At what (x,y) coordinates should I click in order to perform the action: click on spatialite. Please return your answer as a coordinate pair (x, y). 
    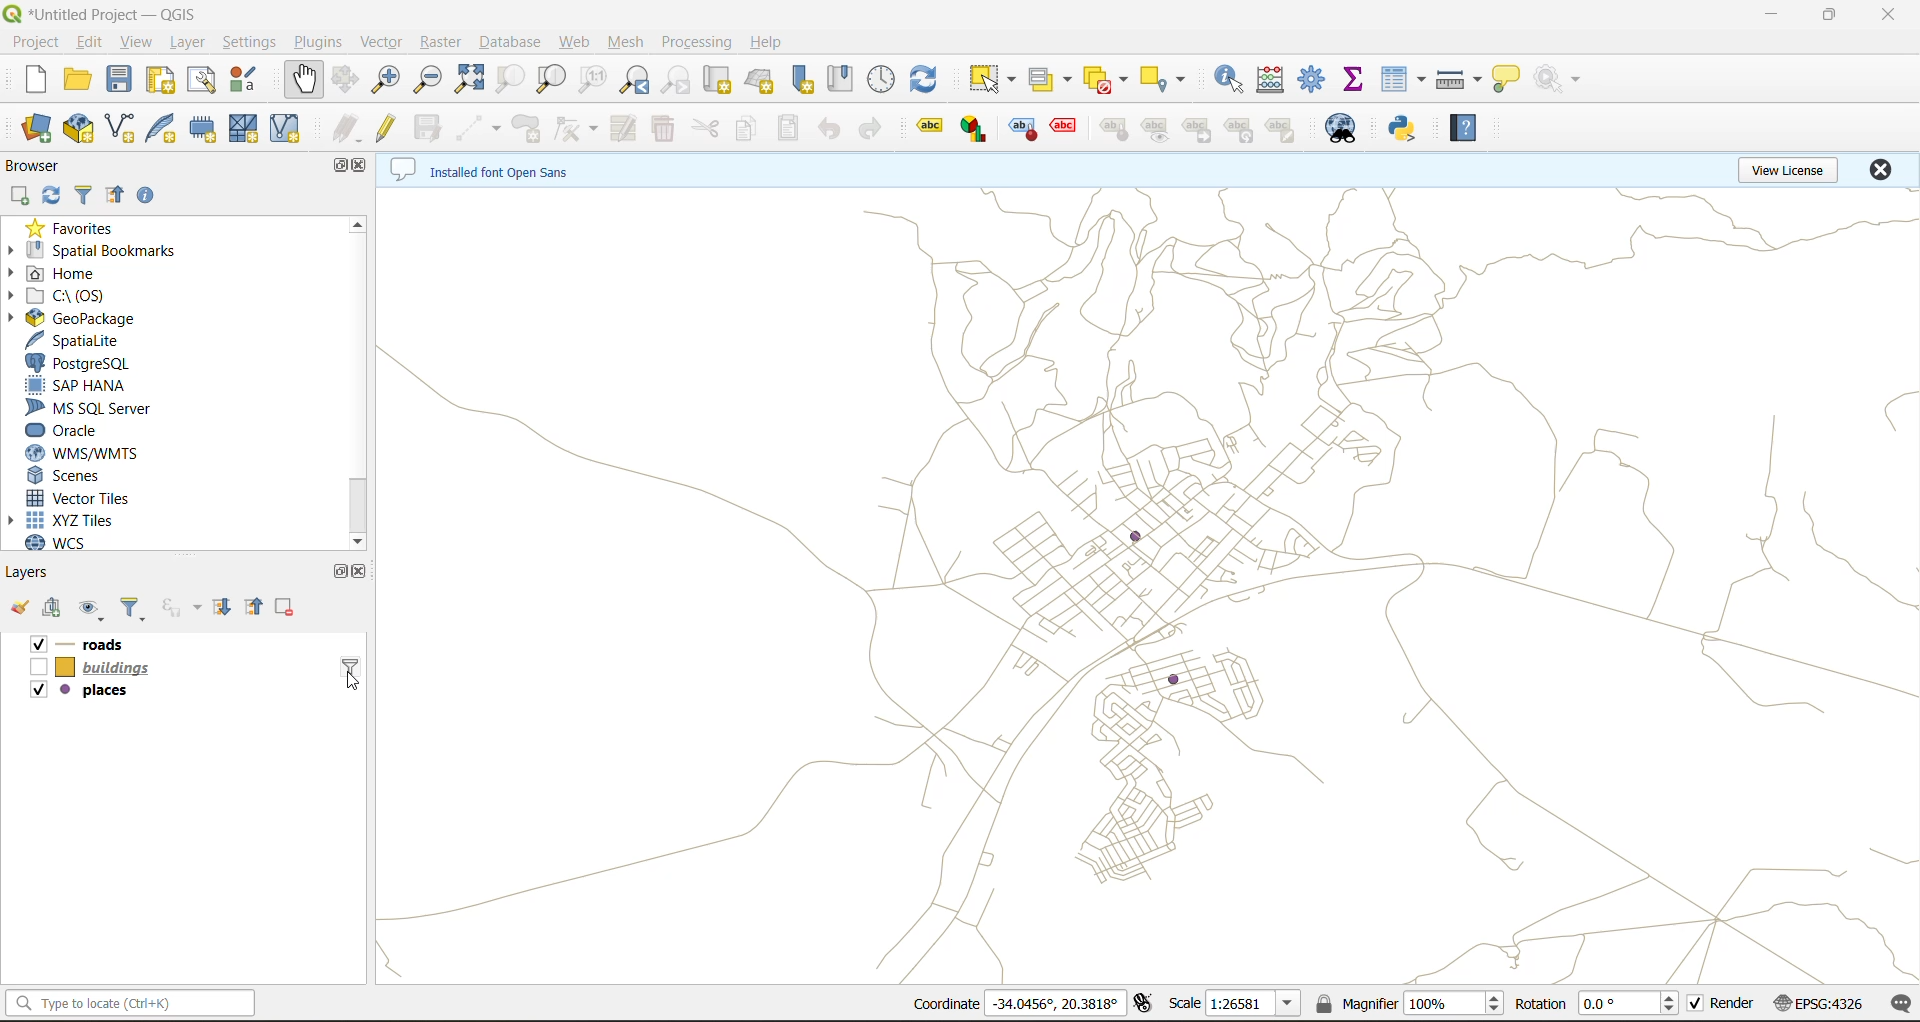
    Looking at the image, I should click on (85, 340).